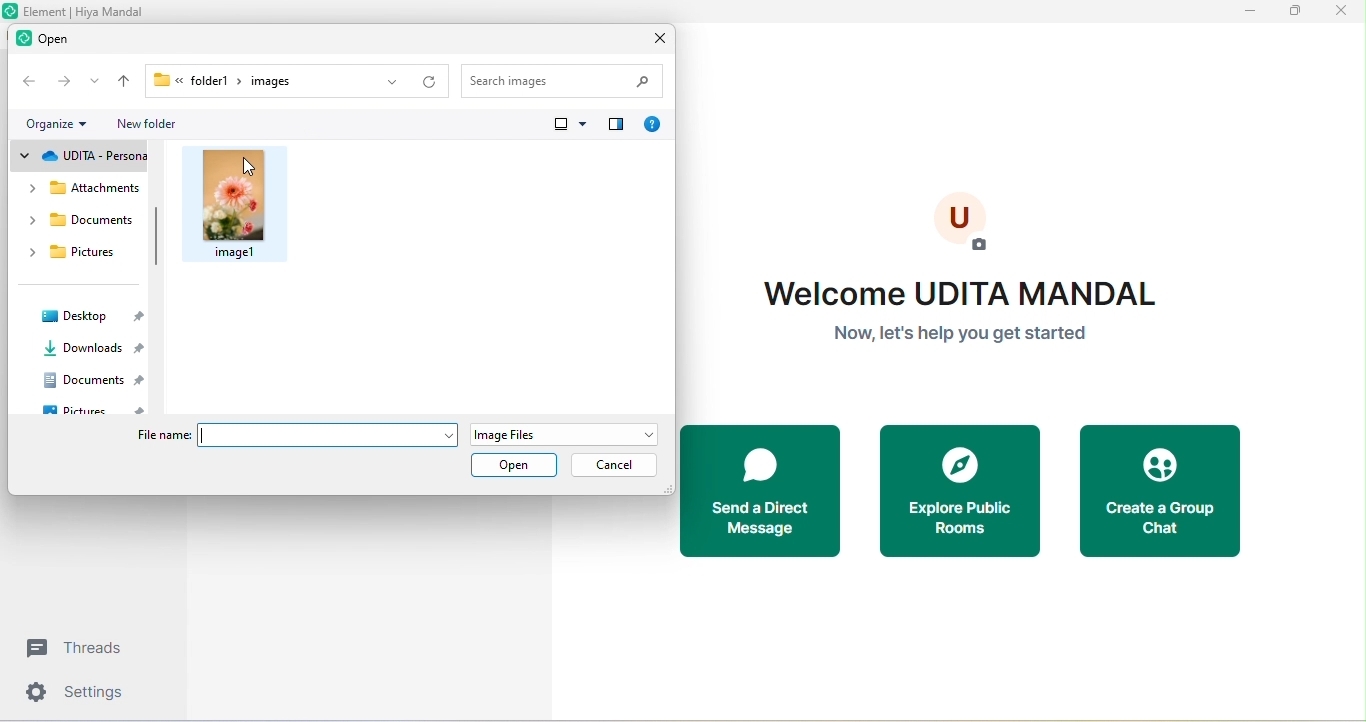  Describe the element at coordinates (1340, 14) in the screenshot. I see `close` at that location.